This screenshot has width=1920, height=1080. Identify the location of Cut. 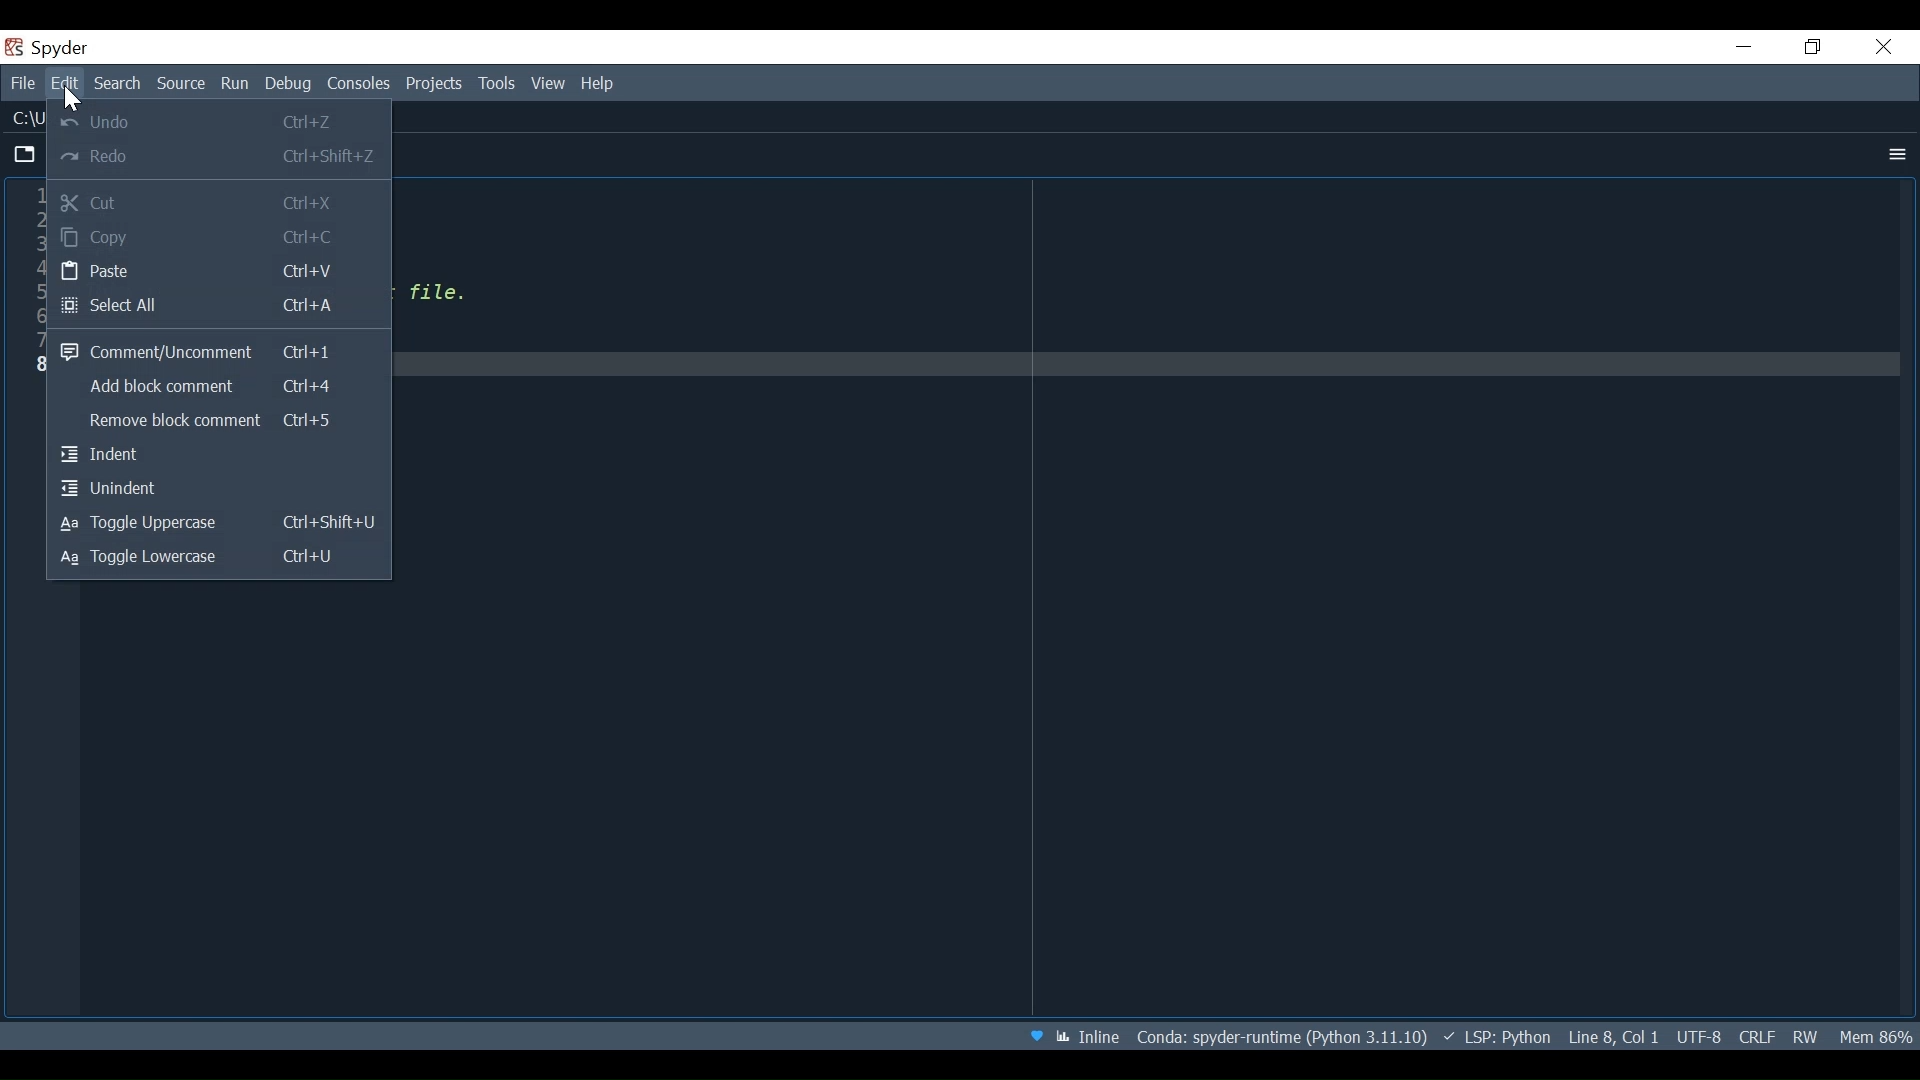
(136, 201).